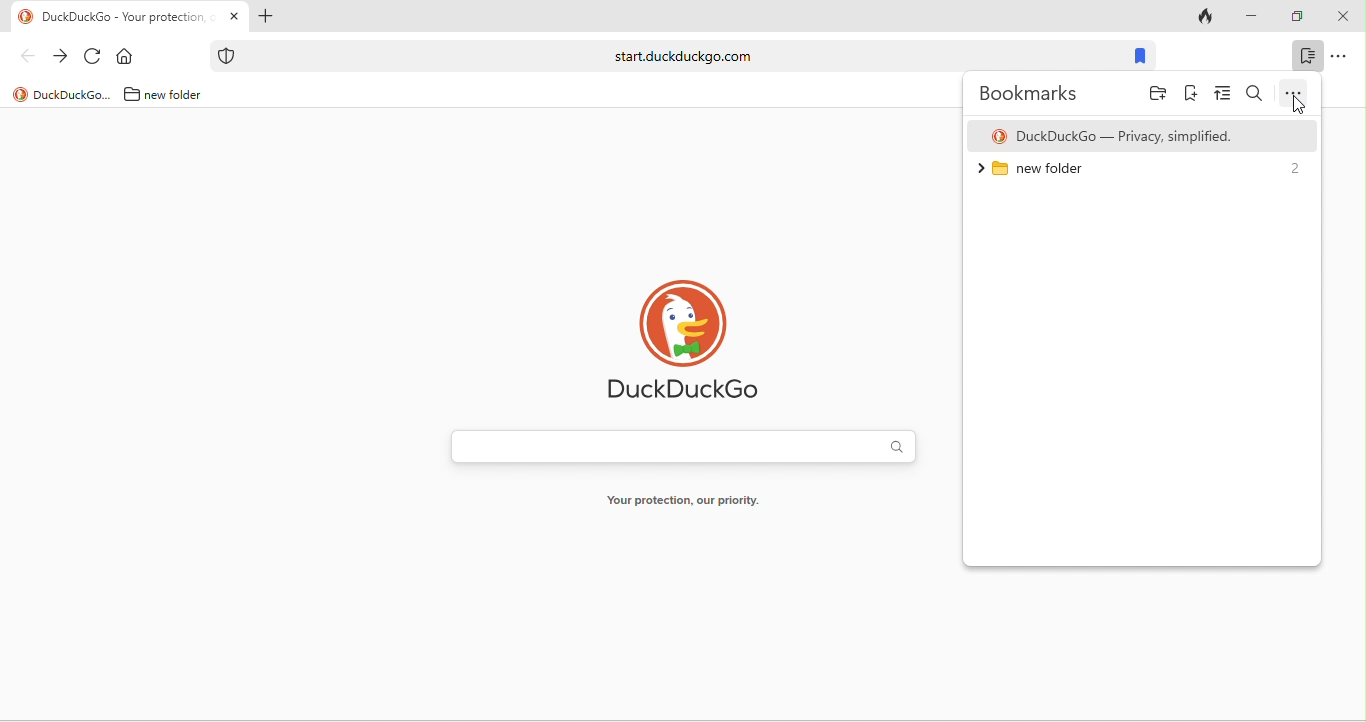 The image size is (1366, 722). What do you see at coordinates (999, 137) in the screenshot?
I see `logo` at bounding box center [999, 137].